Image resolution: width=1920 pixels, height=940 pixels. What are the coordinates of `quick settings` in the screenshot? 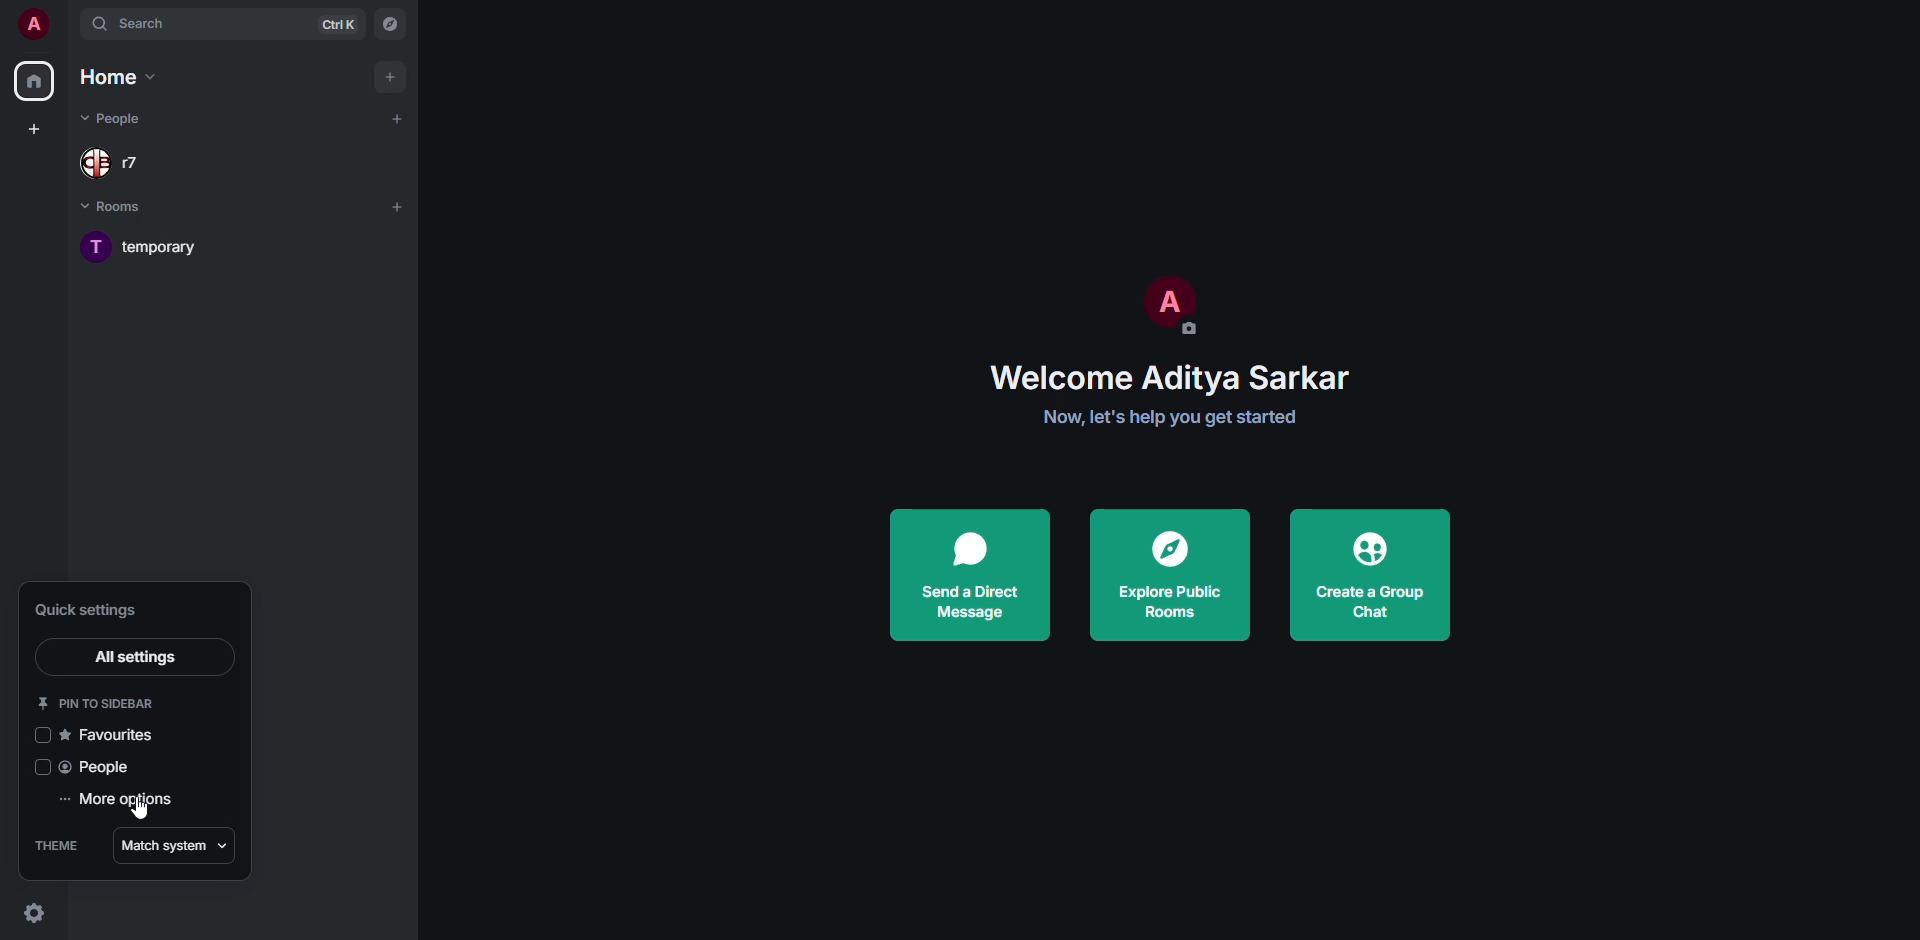 It's located at (37, 913).